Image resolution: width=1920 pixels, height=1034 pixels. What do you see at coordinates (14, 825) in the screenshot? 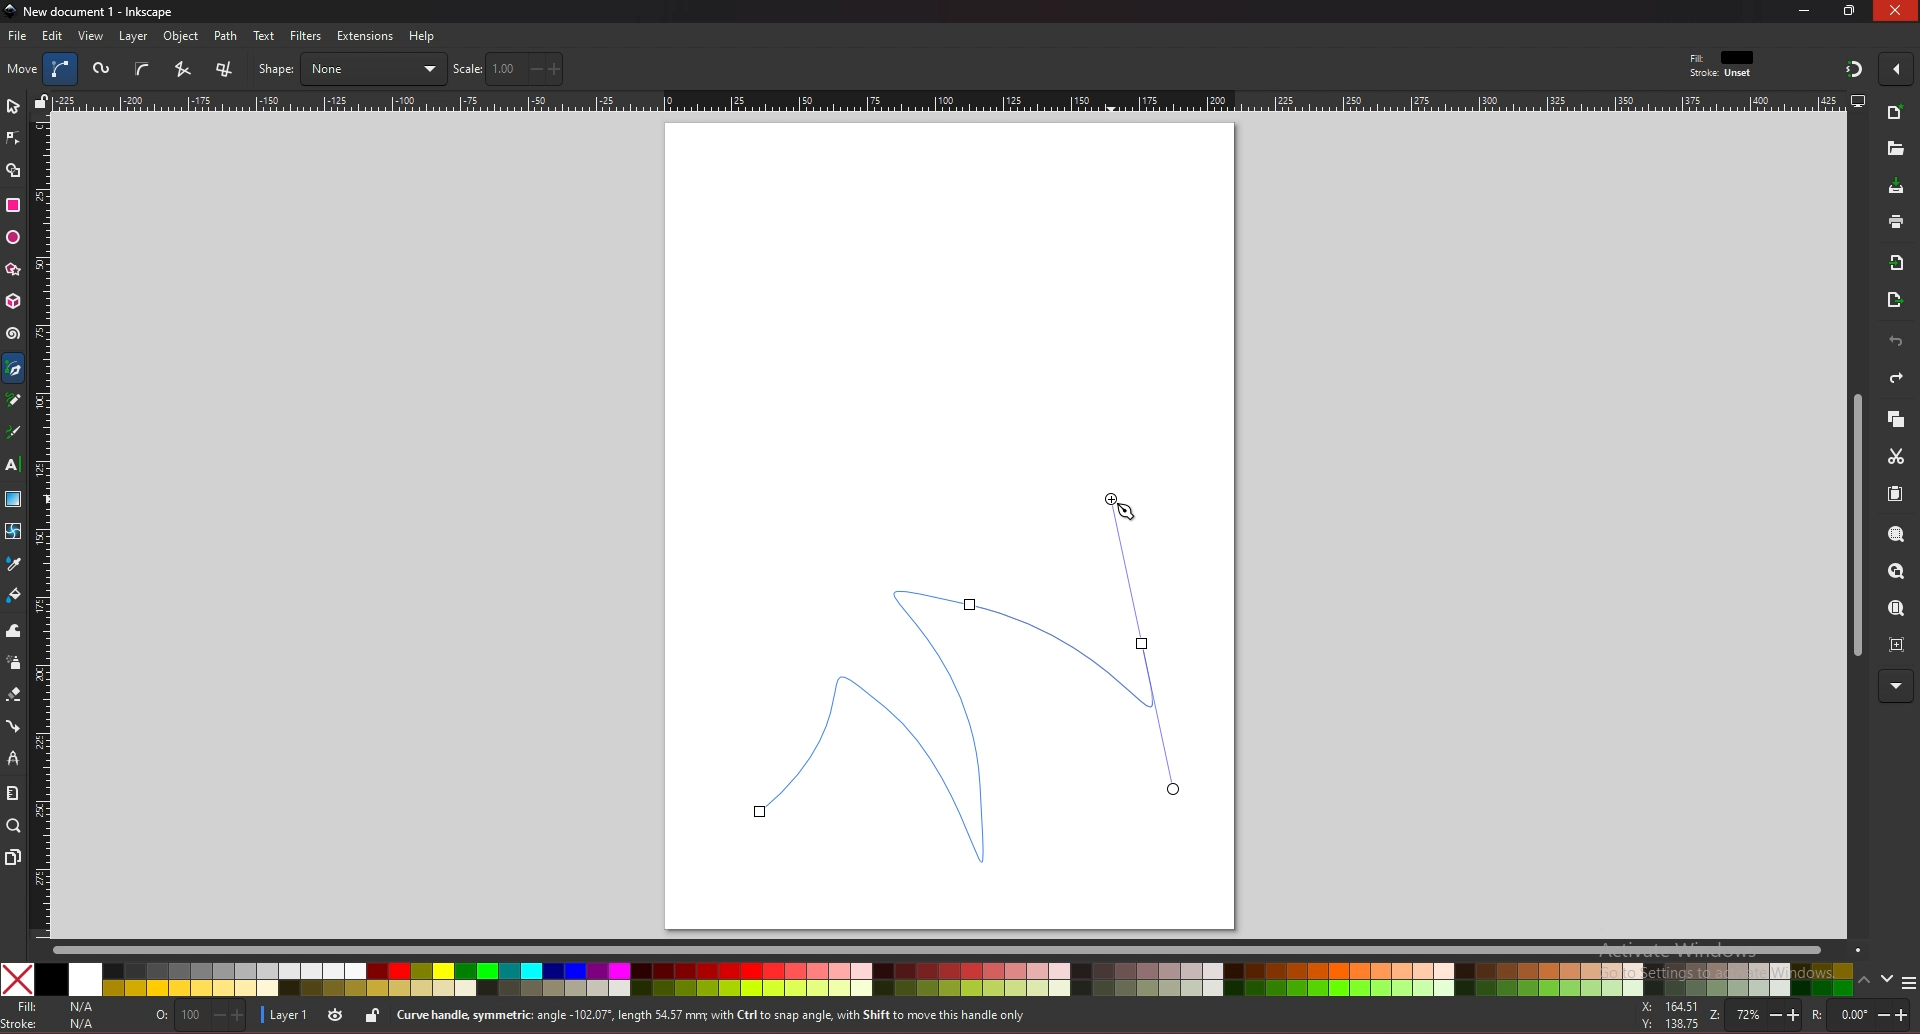
I see `zoom` at bounding box center [14, 825].